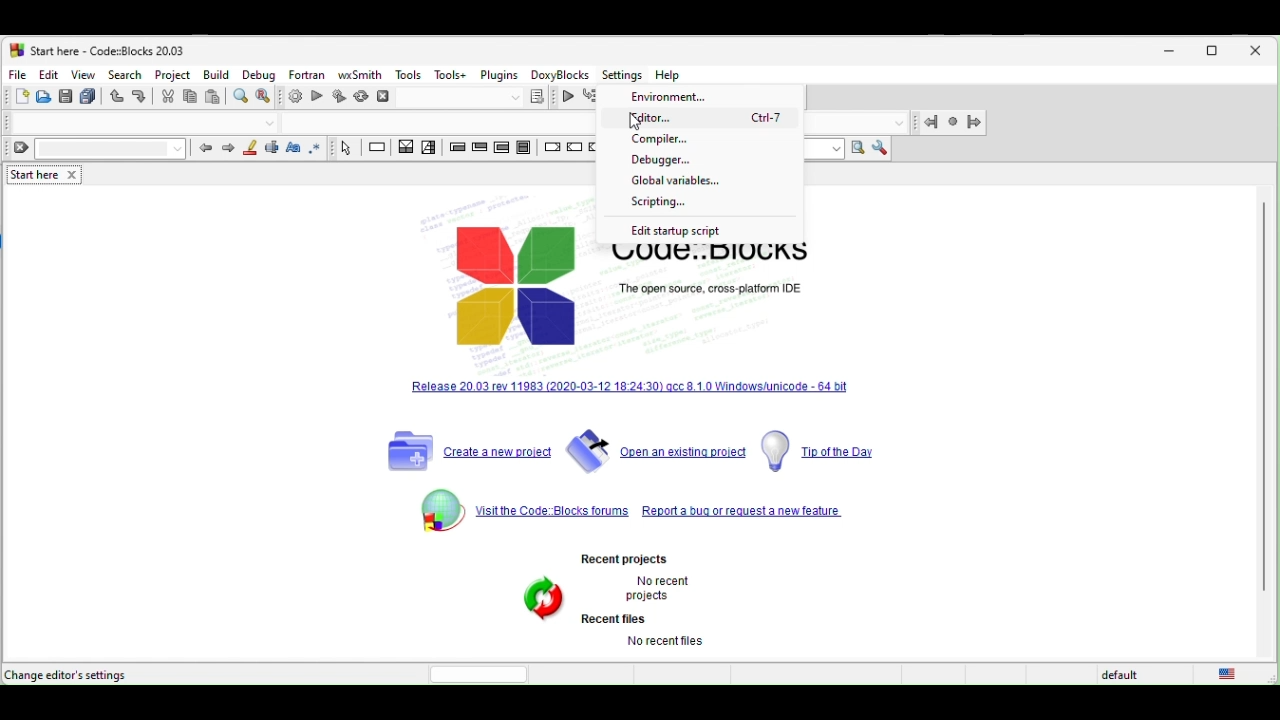 The height and width of the screenshot is (720, 1280). Describe the element at coordinates (527, 149) in the screenshot. I see `block instruction` at that location.